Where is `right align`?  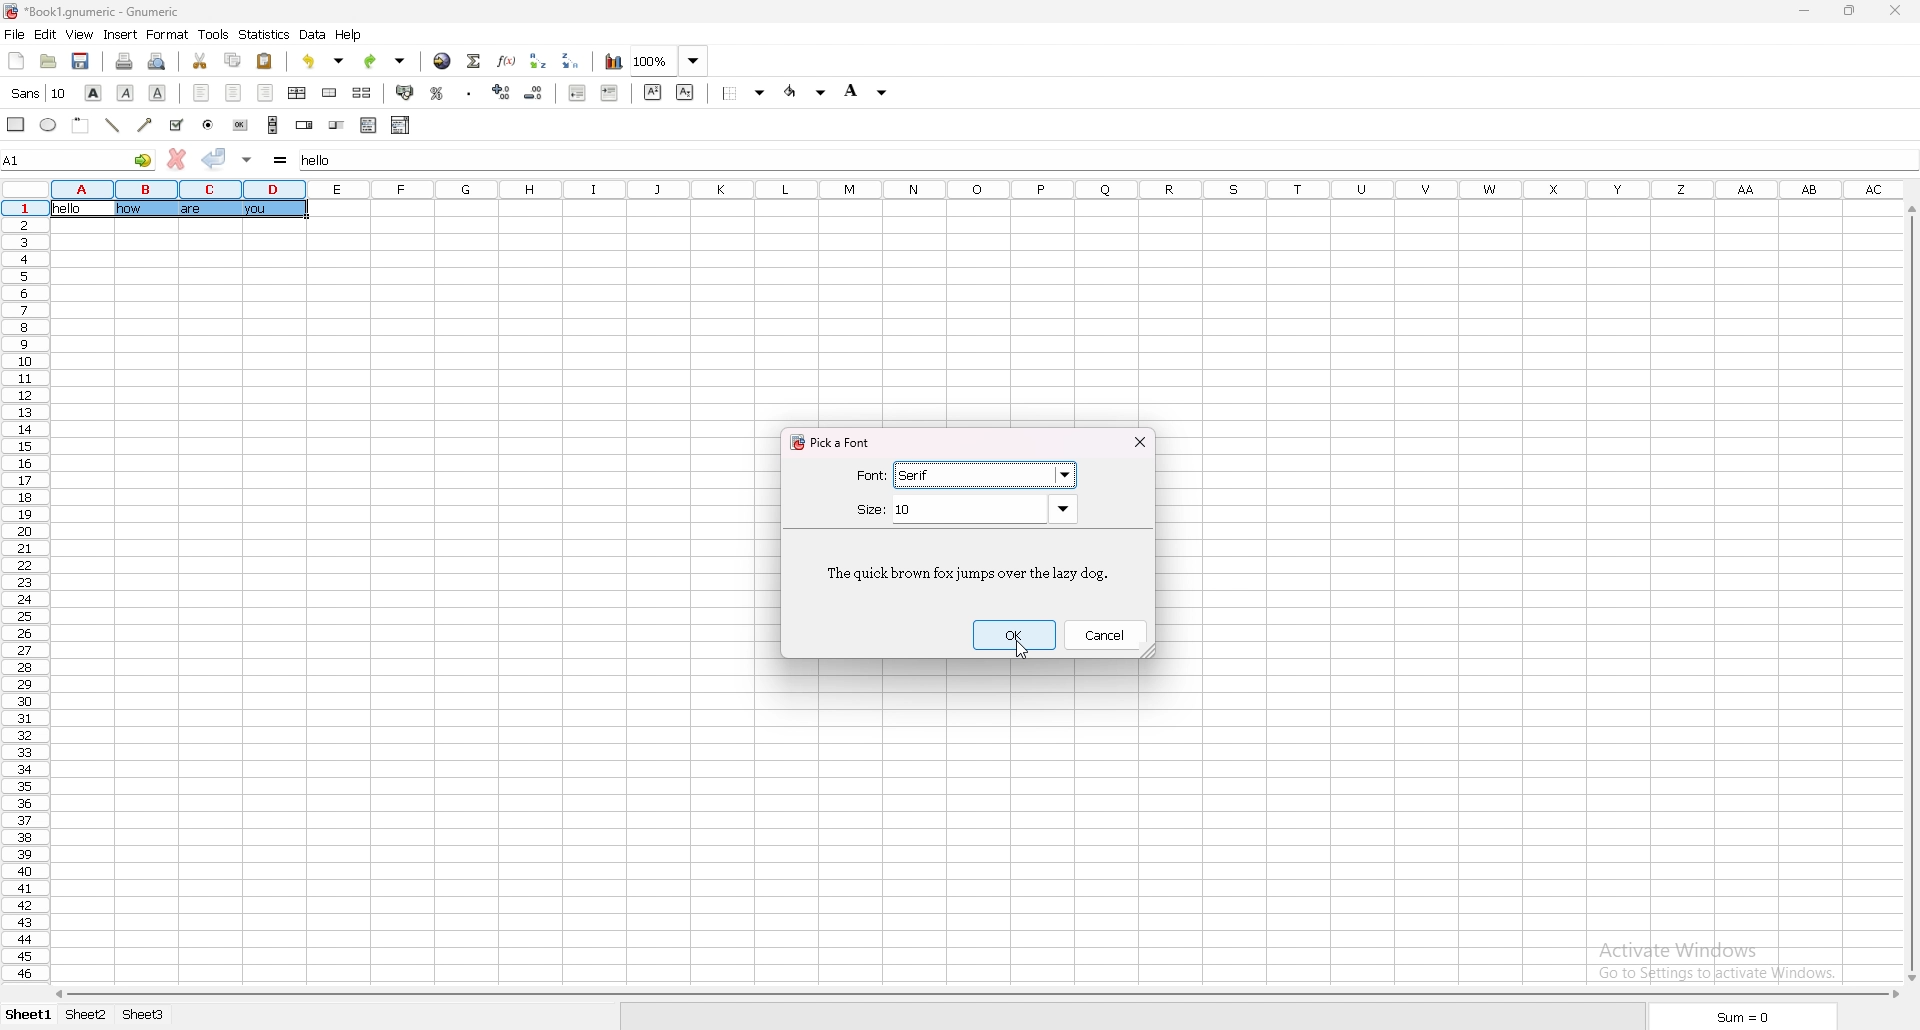
right align is located at coordinates (266, 93).